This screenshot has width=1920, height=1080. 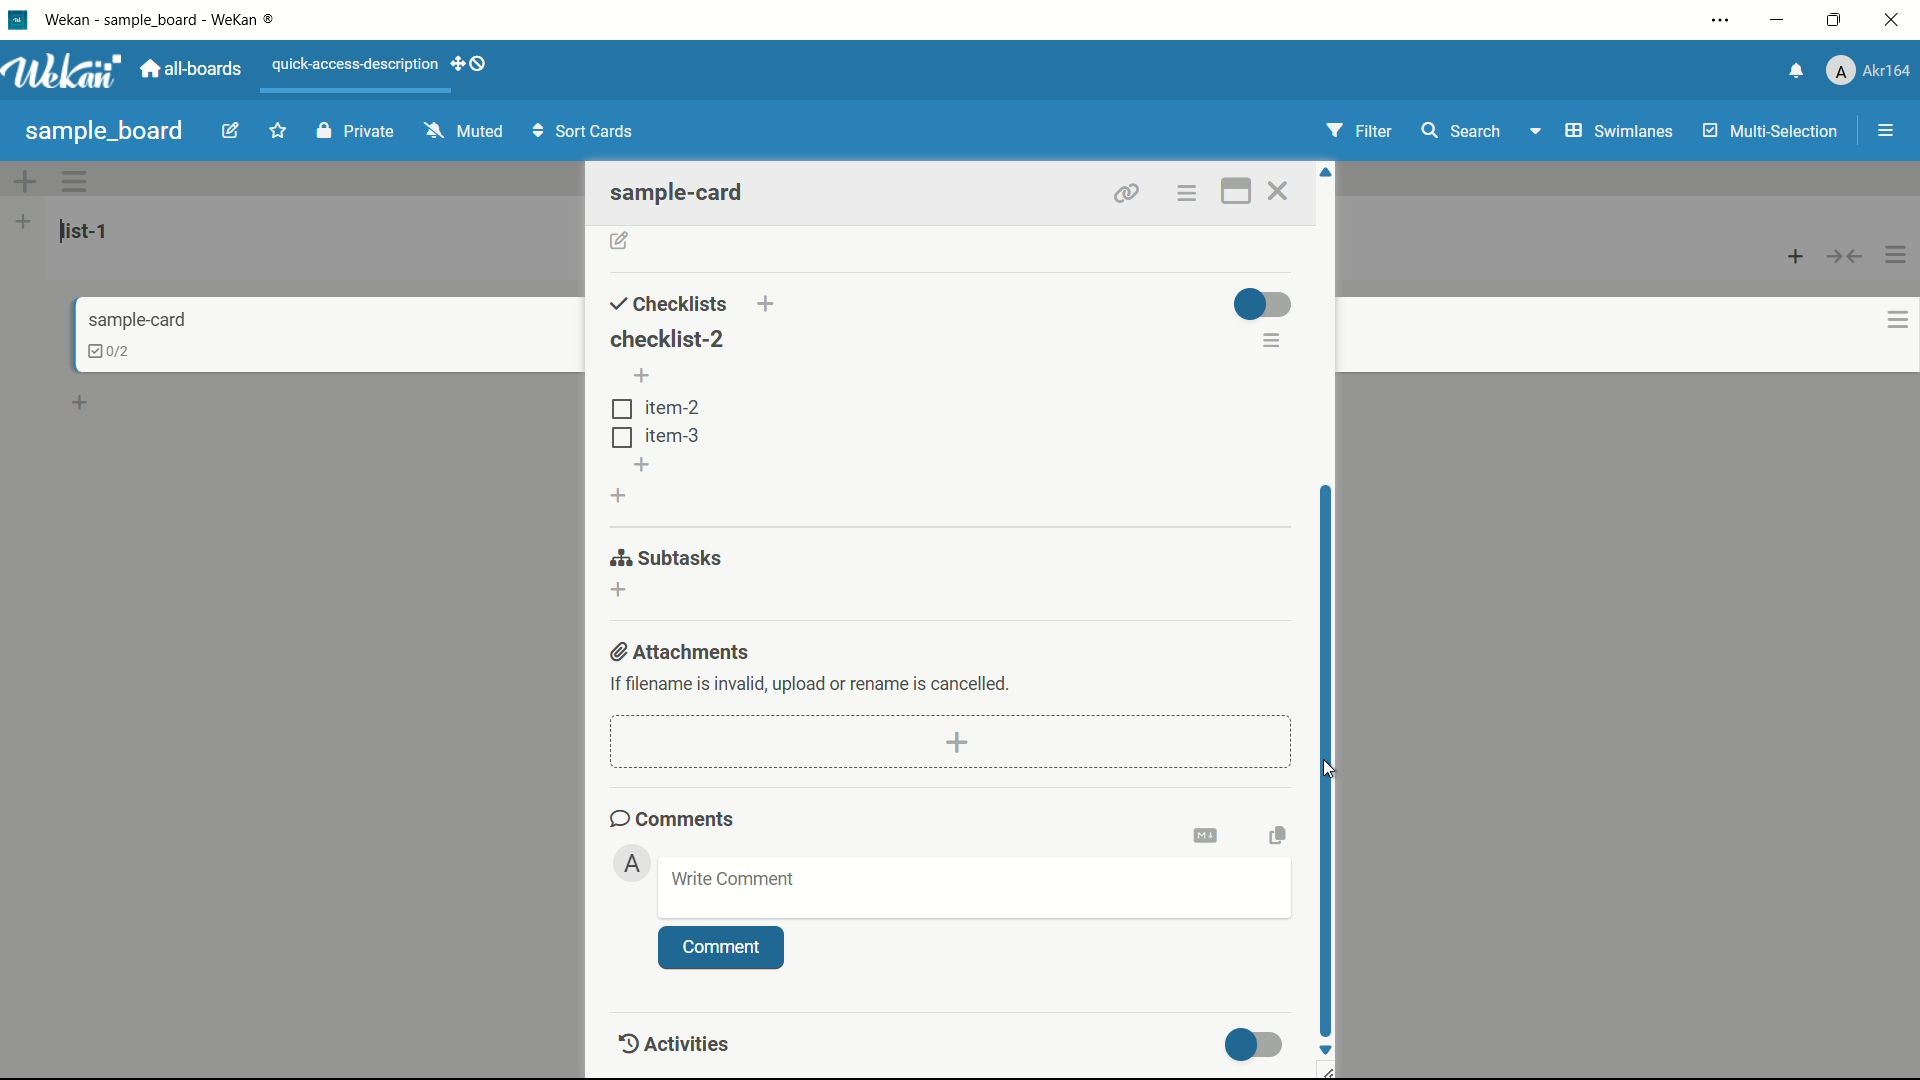 I want to click on card name, so click(x=135, y=320).